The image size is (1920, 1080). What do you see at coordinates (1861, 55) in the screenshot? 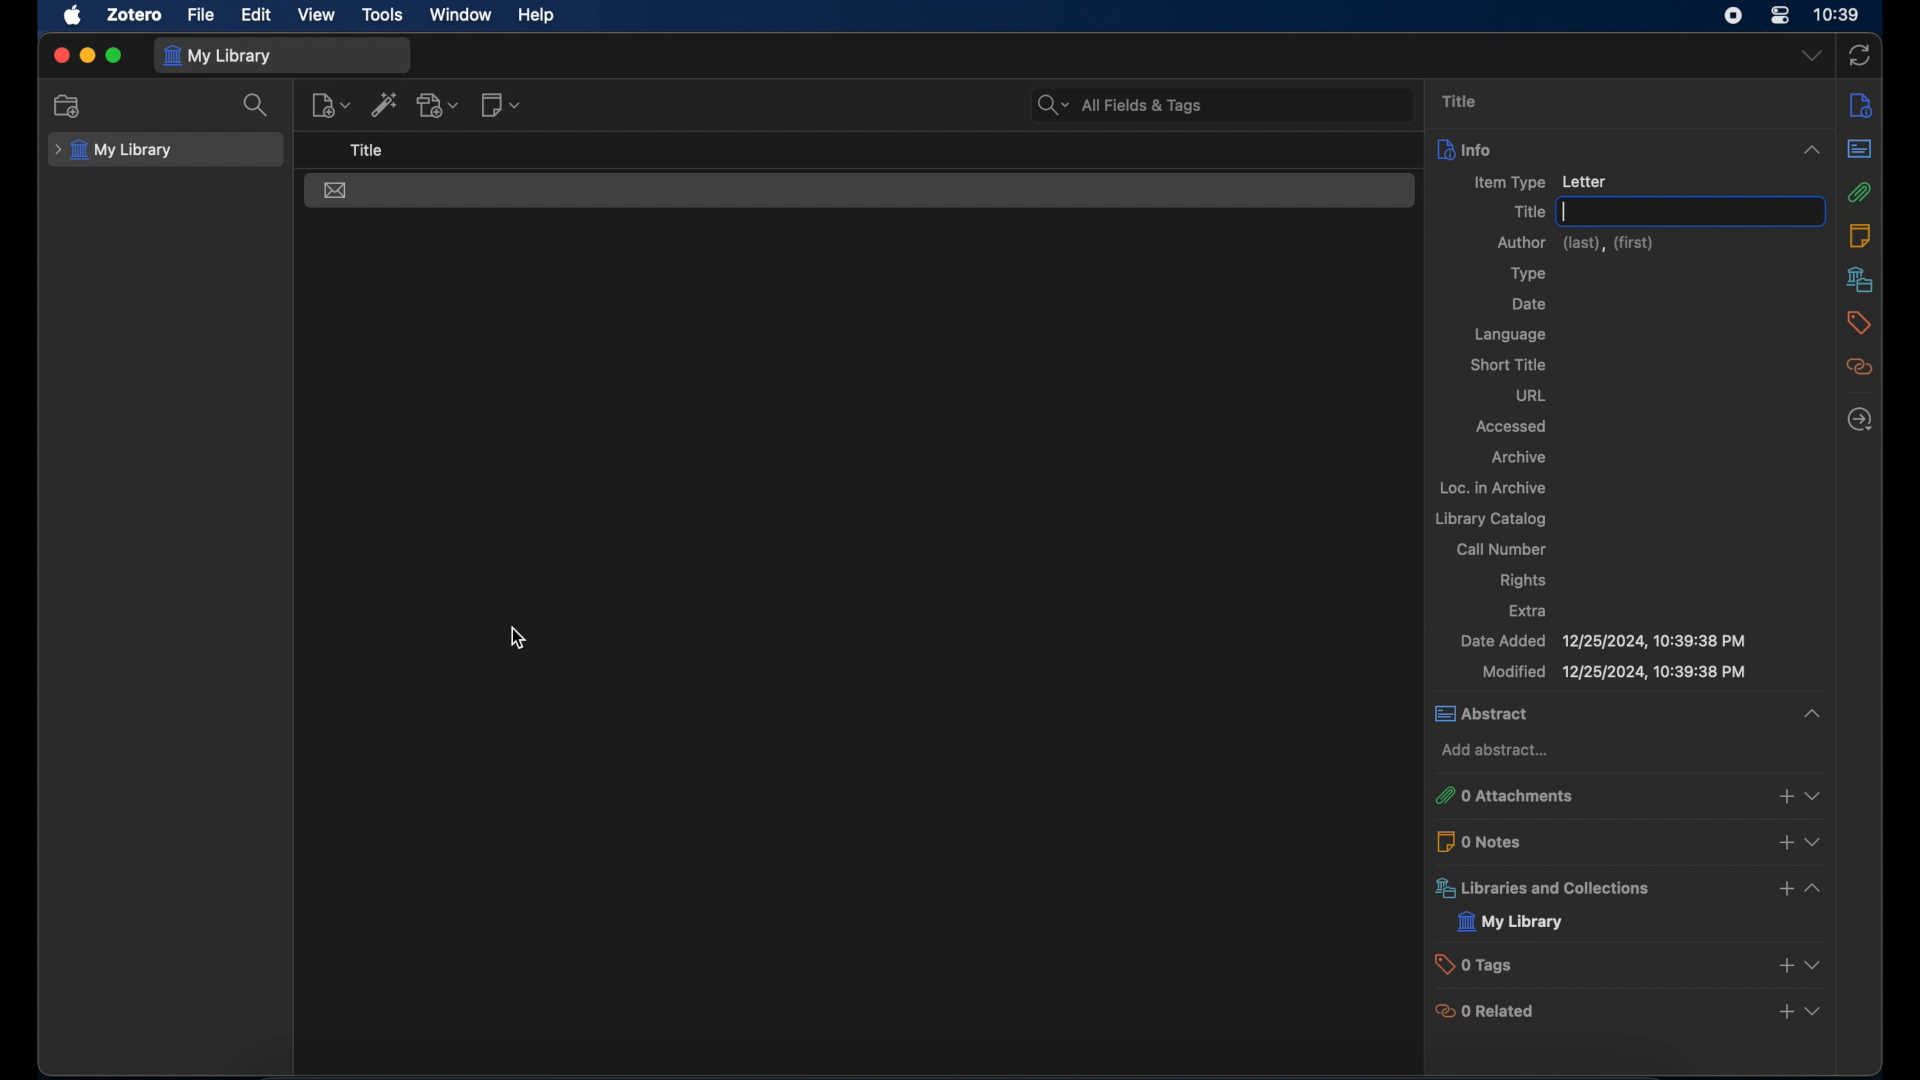
I see `sync` at bounding box center [1861, 55].